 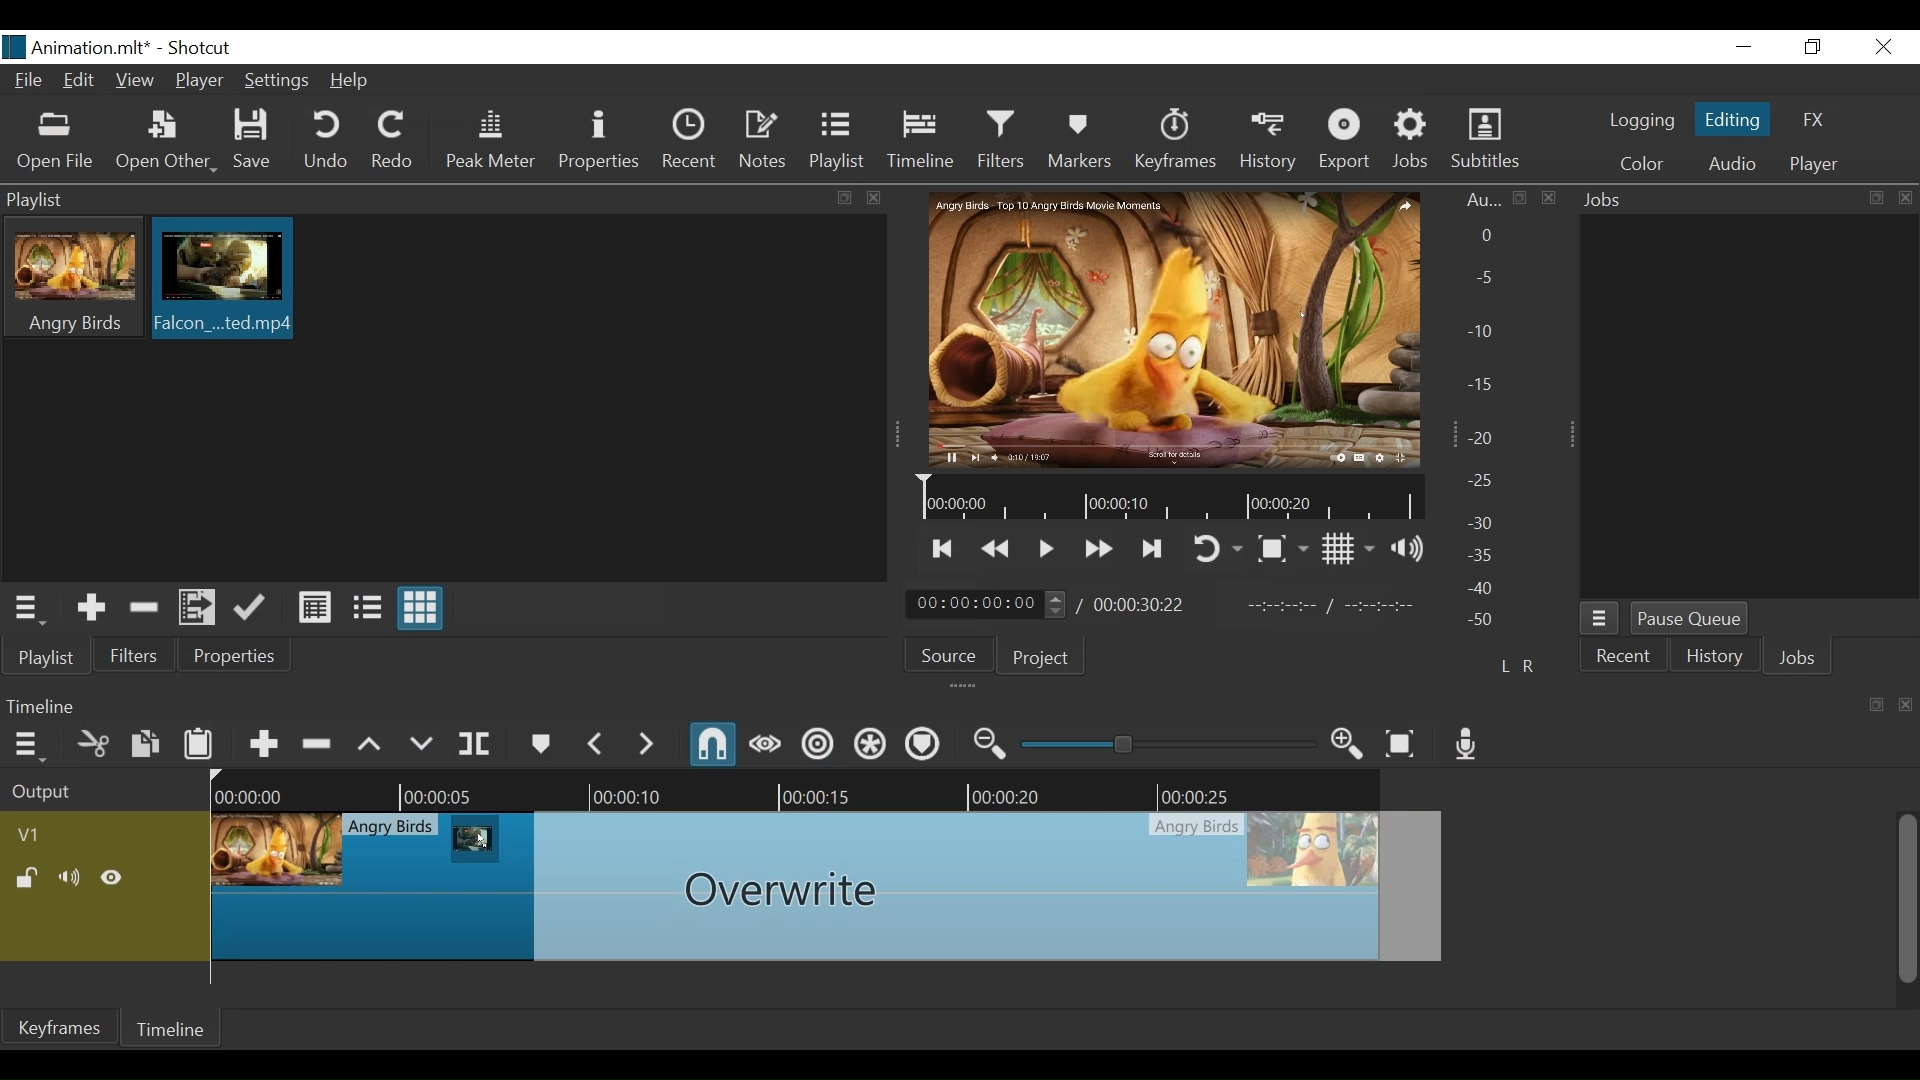 What do you see at coordinates (254, 140) in the screenshot?
I see `Save` at bounding box center [254, 140].